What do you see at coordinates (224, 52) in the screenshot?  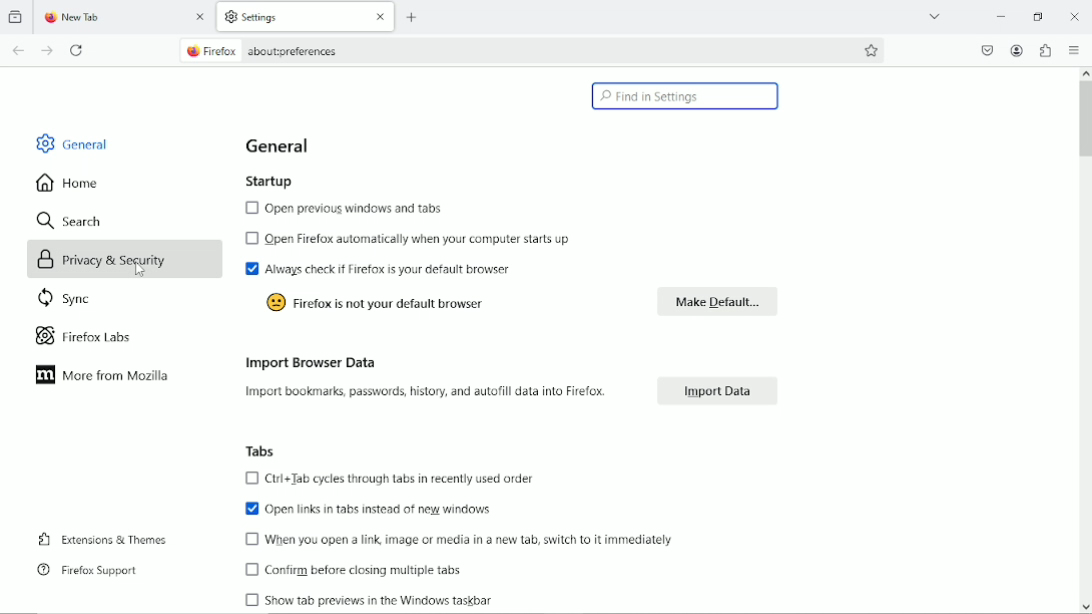 I see `firefox` at bounding box center [224, 52].